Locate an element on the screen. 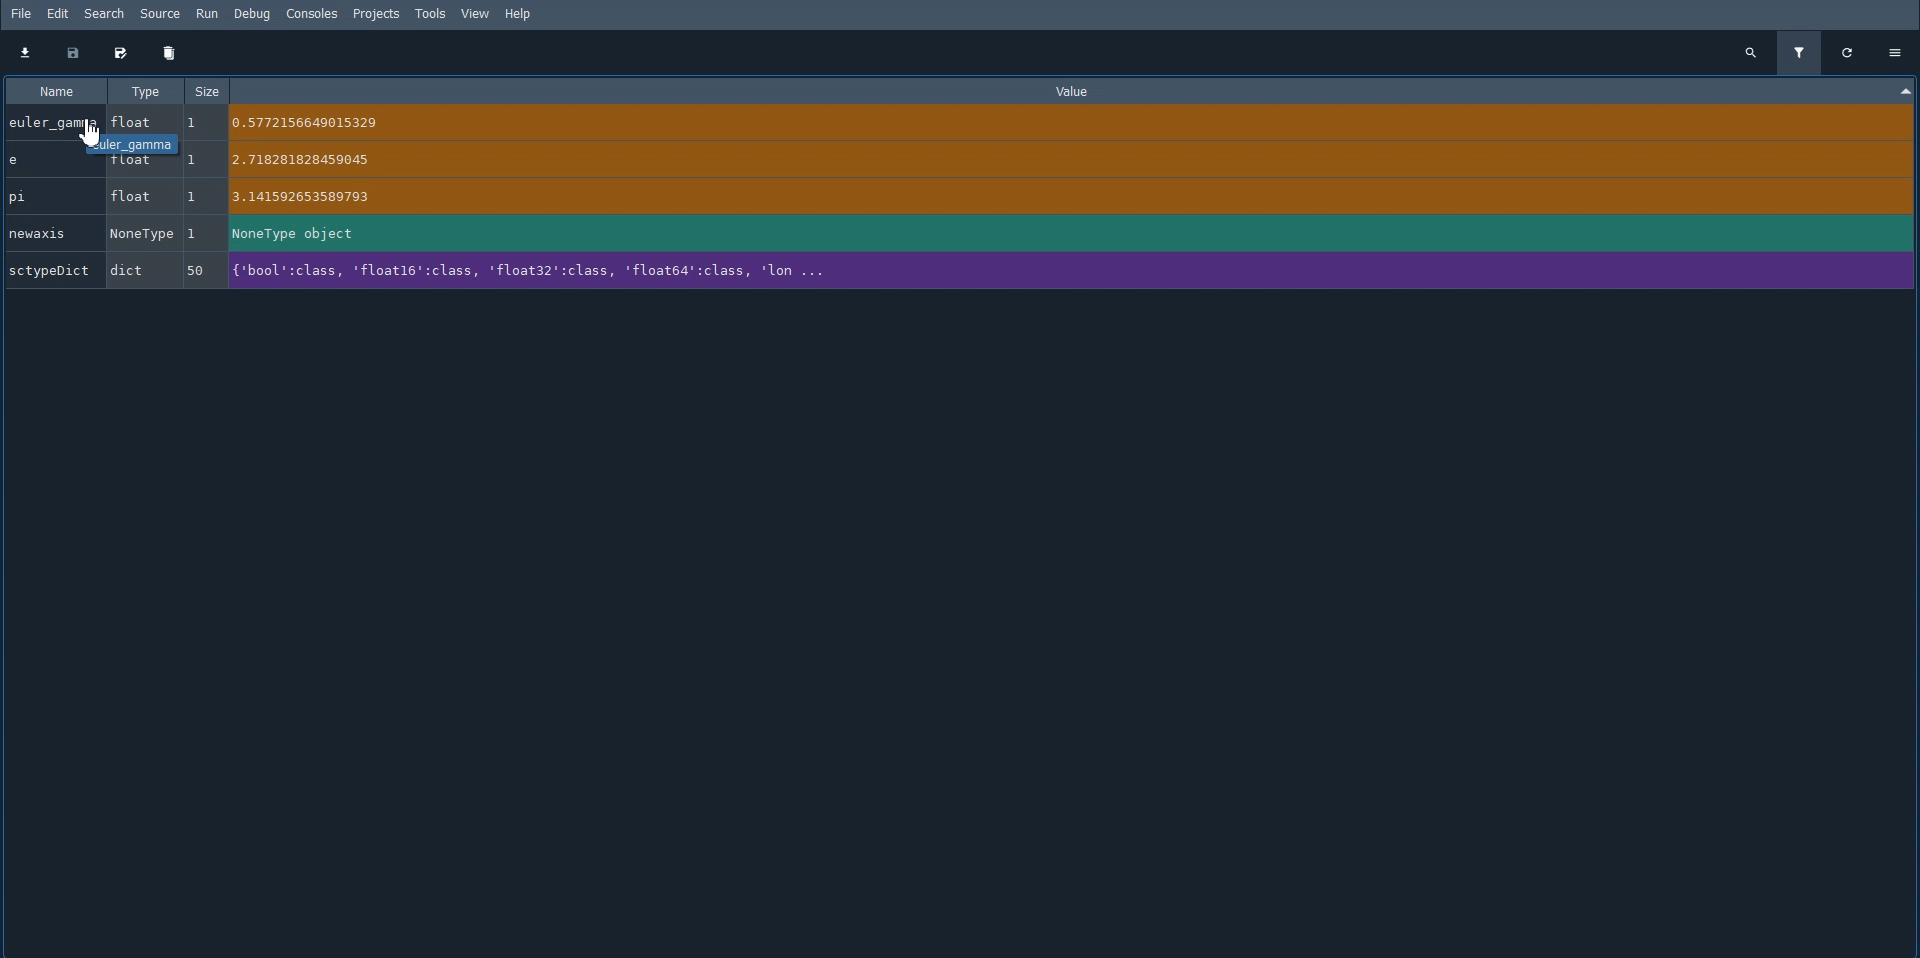 Image resolution: width=1920 pixels, height=958 pixels. newaxis is located at coordinates (508, 234).